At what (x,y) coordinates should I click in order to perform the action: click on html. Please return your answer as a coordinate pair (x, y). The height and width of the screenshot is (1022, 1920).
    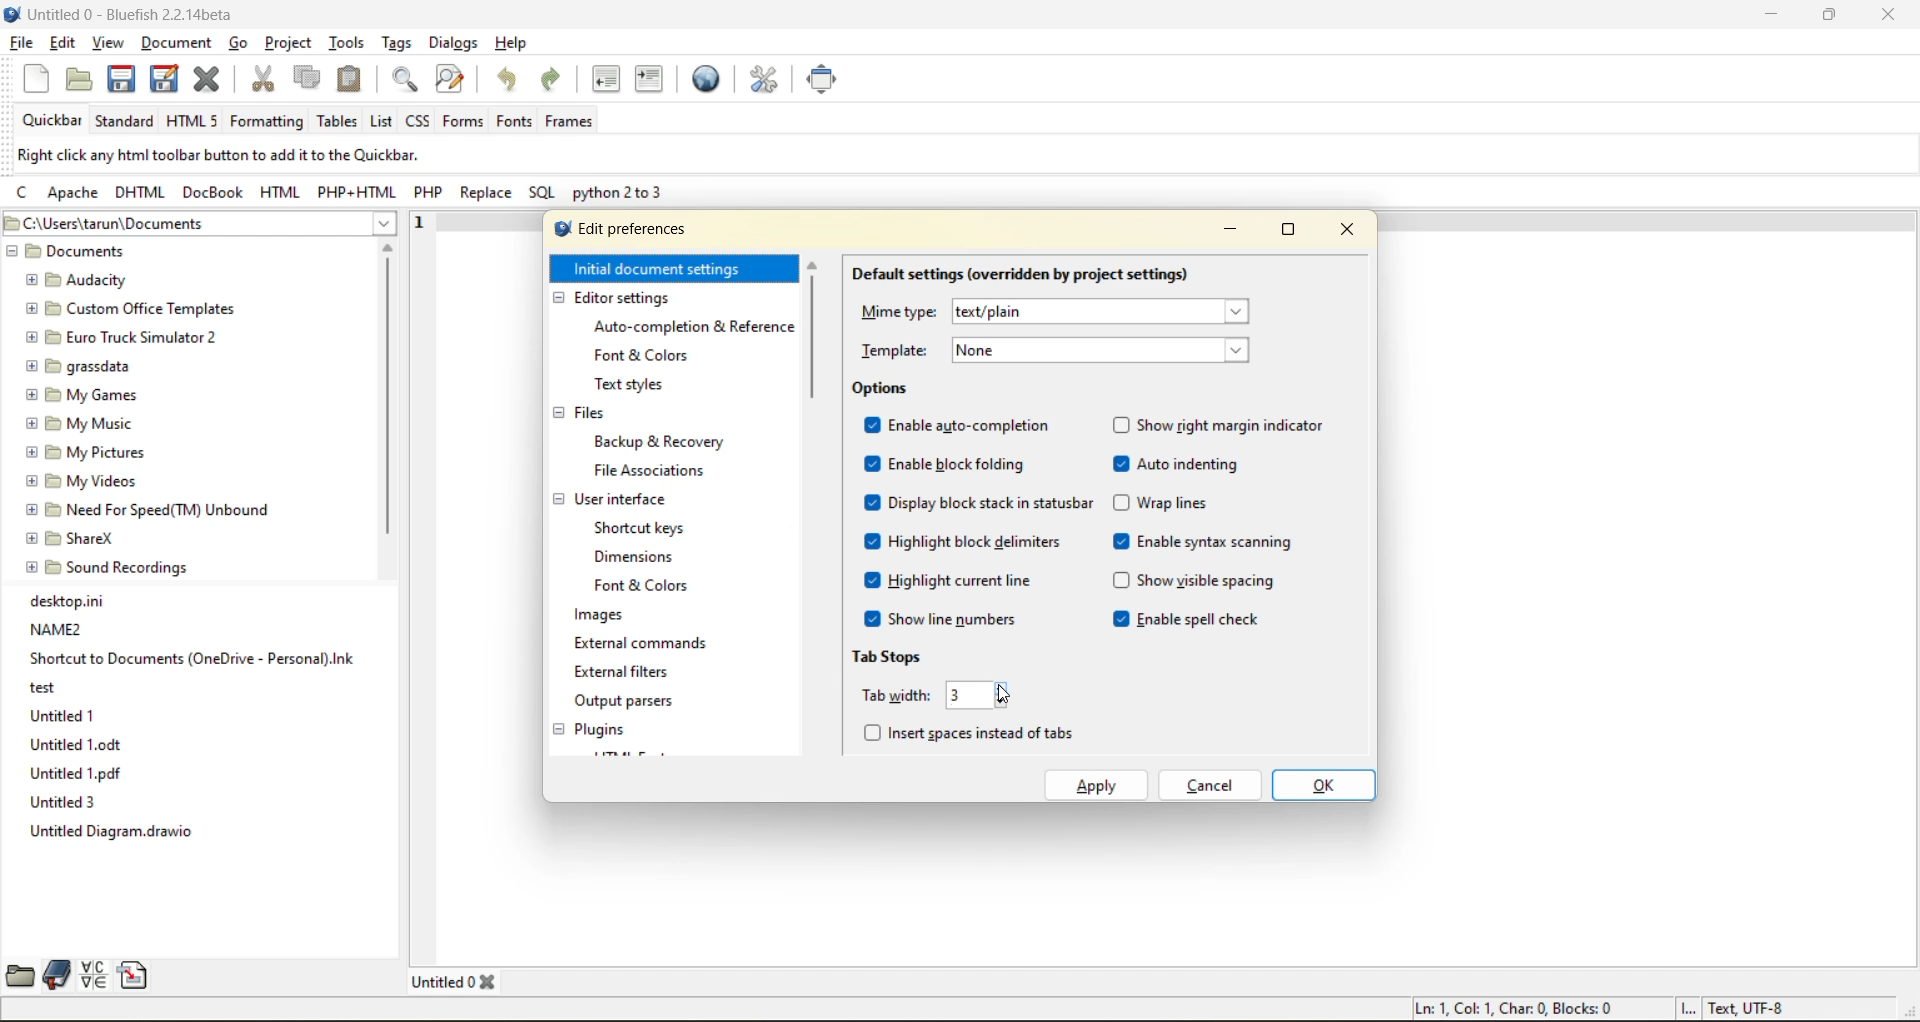
    Looking at the image, I should click on (280, 191).